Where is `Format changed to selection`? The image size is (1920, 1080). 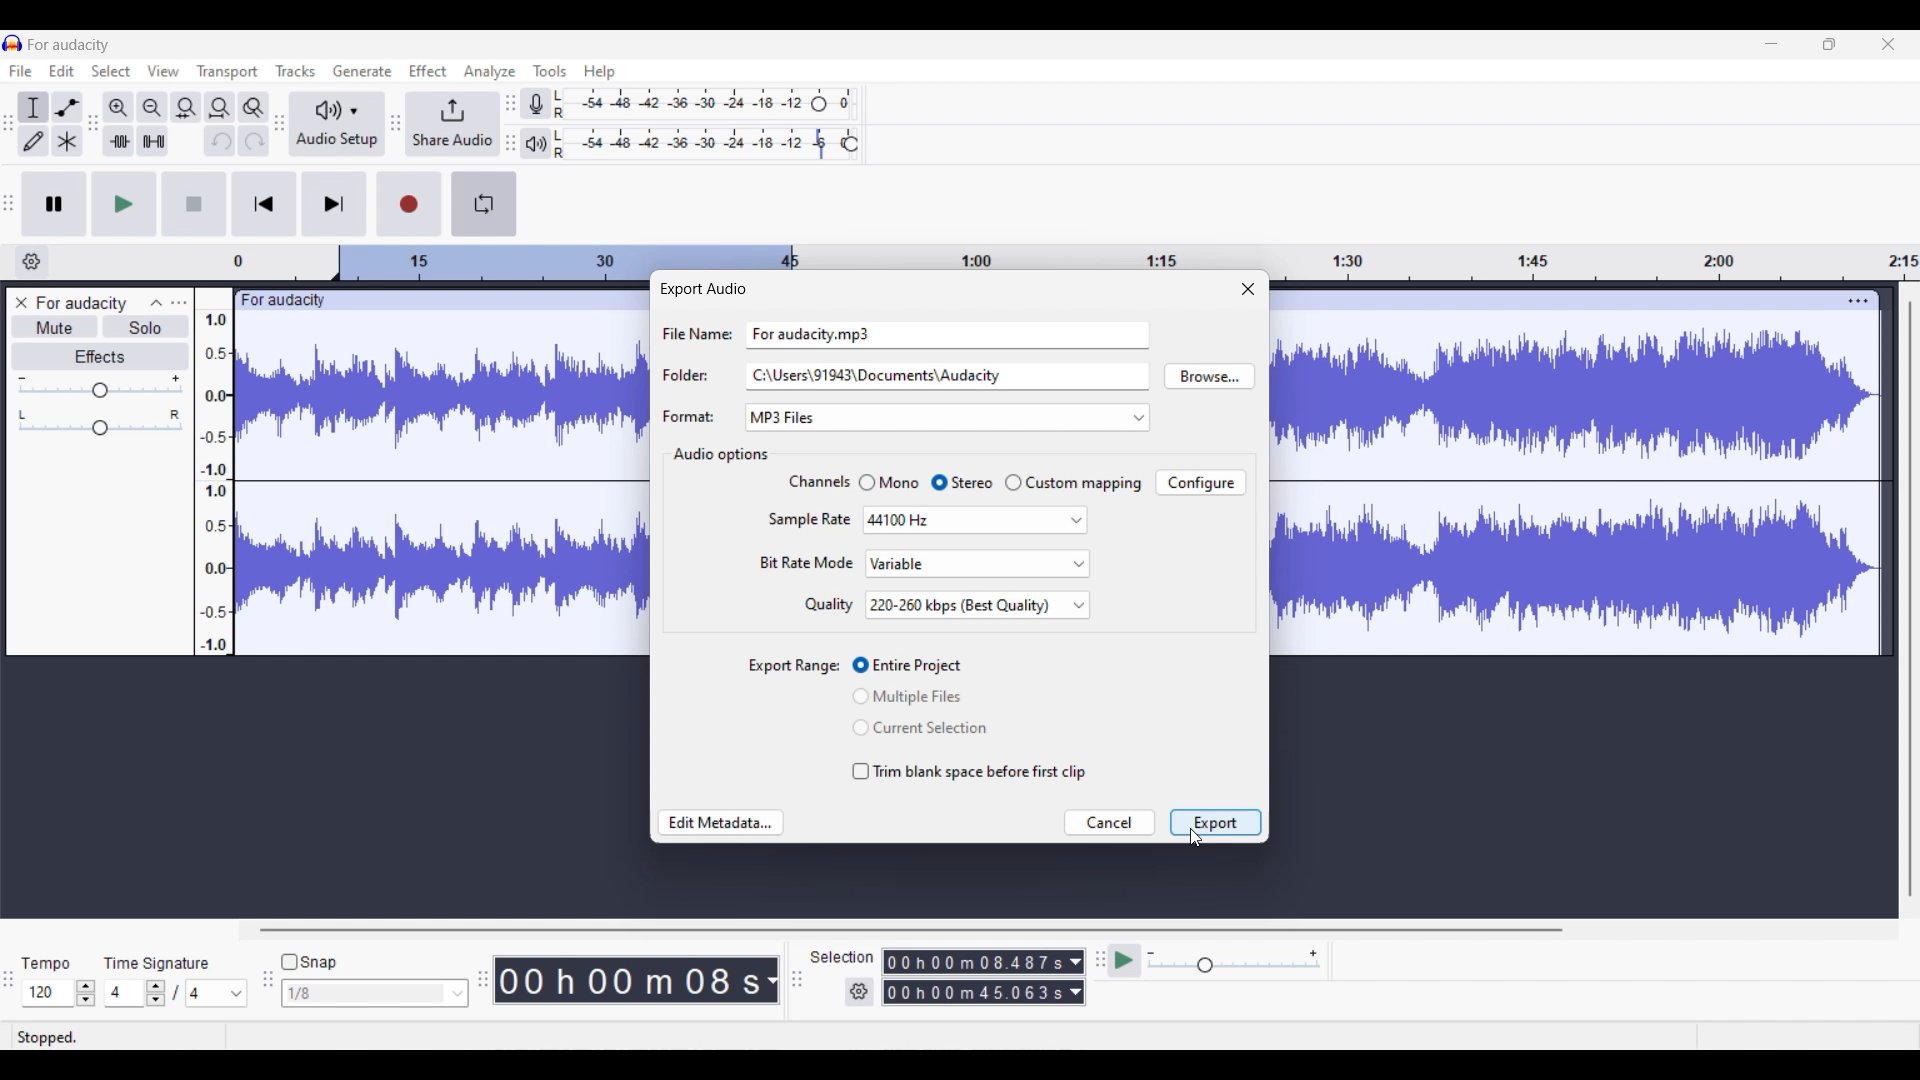 Format changed to selection is located at coordinates (785, 418).